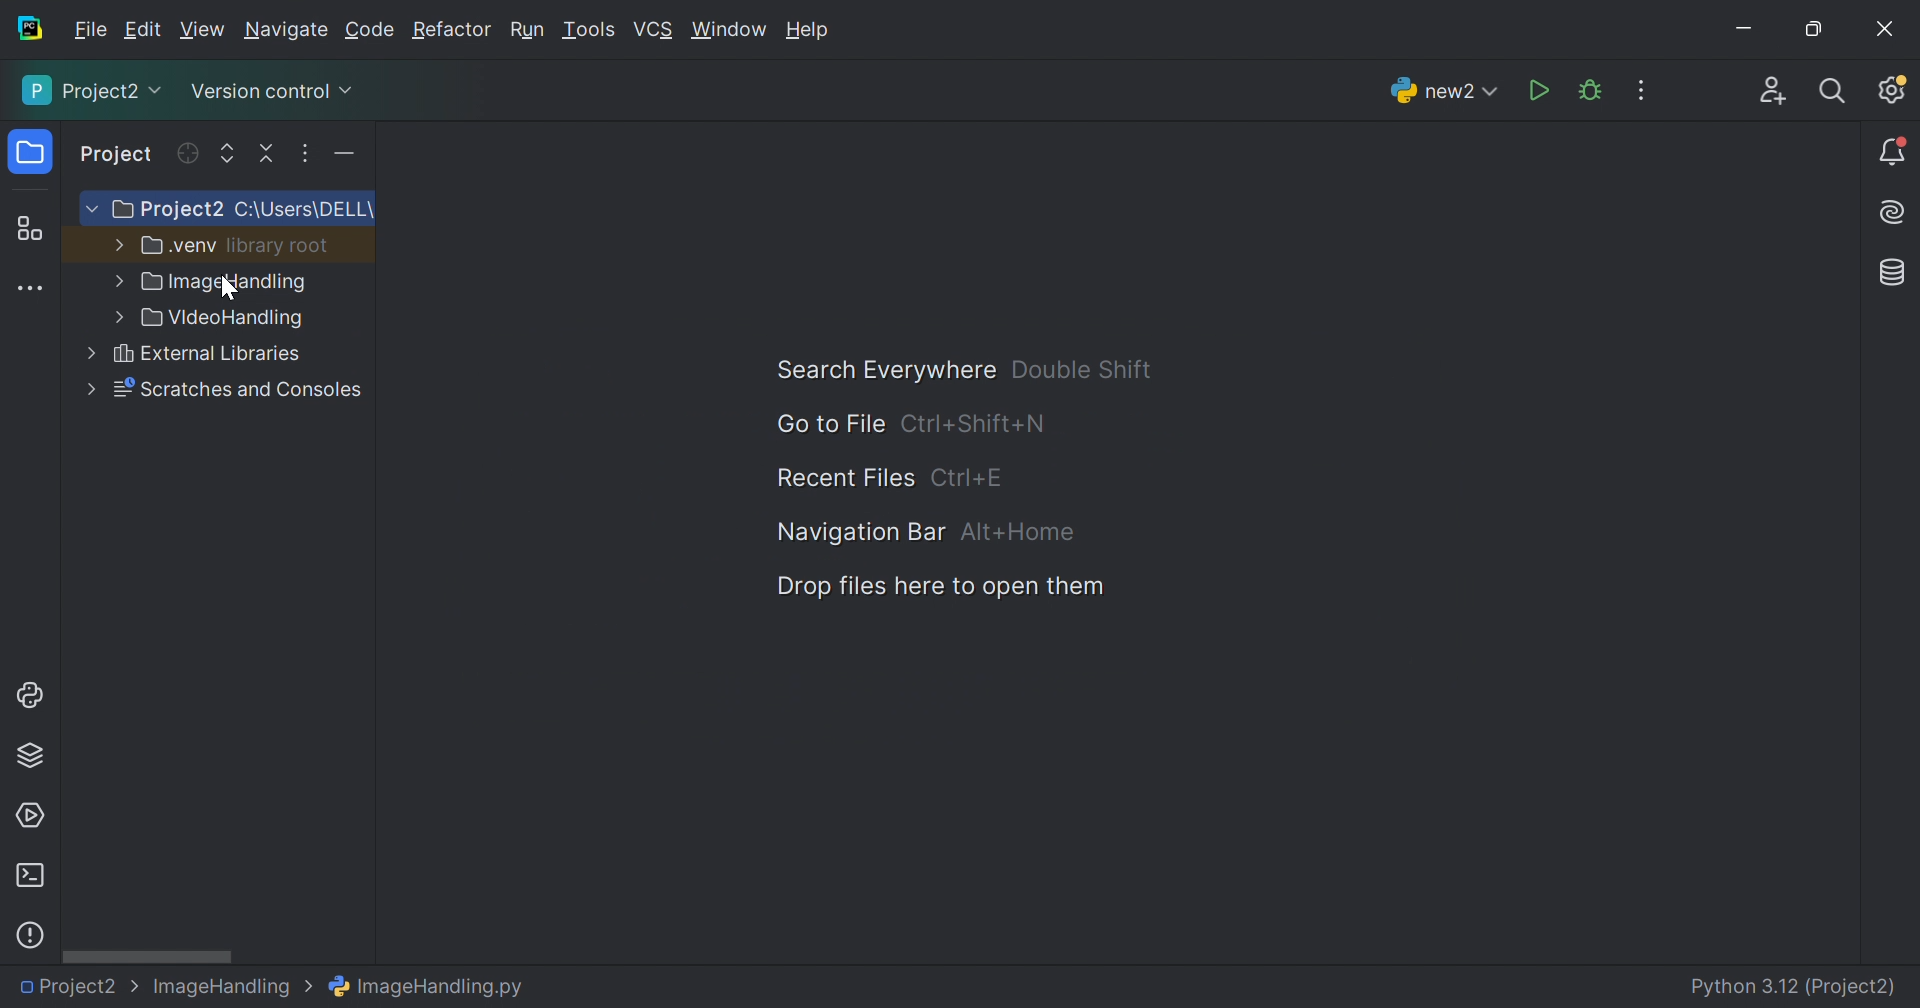  I want to click on Double Shift, so click(1081, 369).